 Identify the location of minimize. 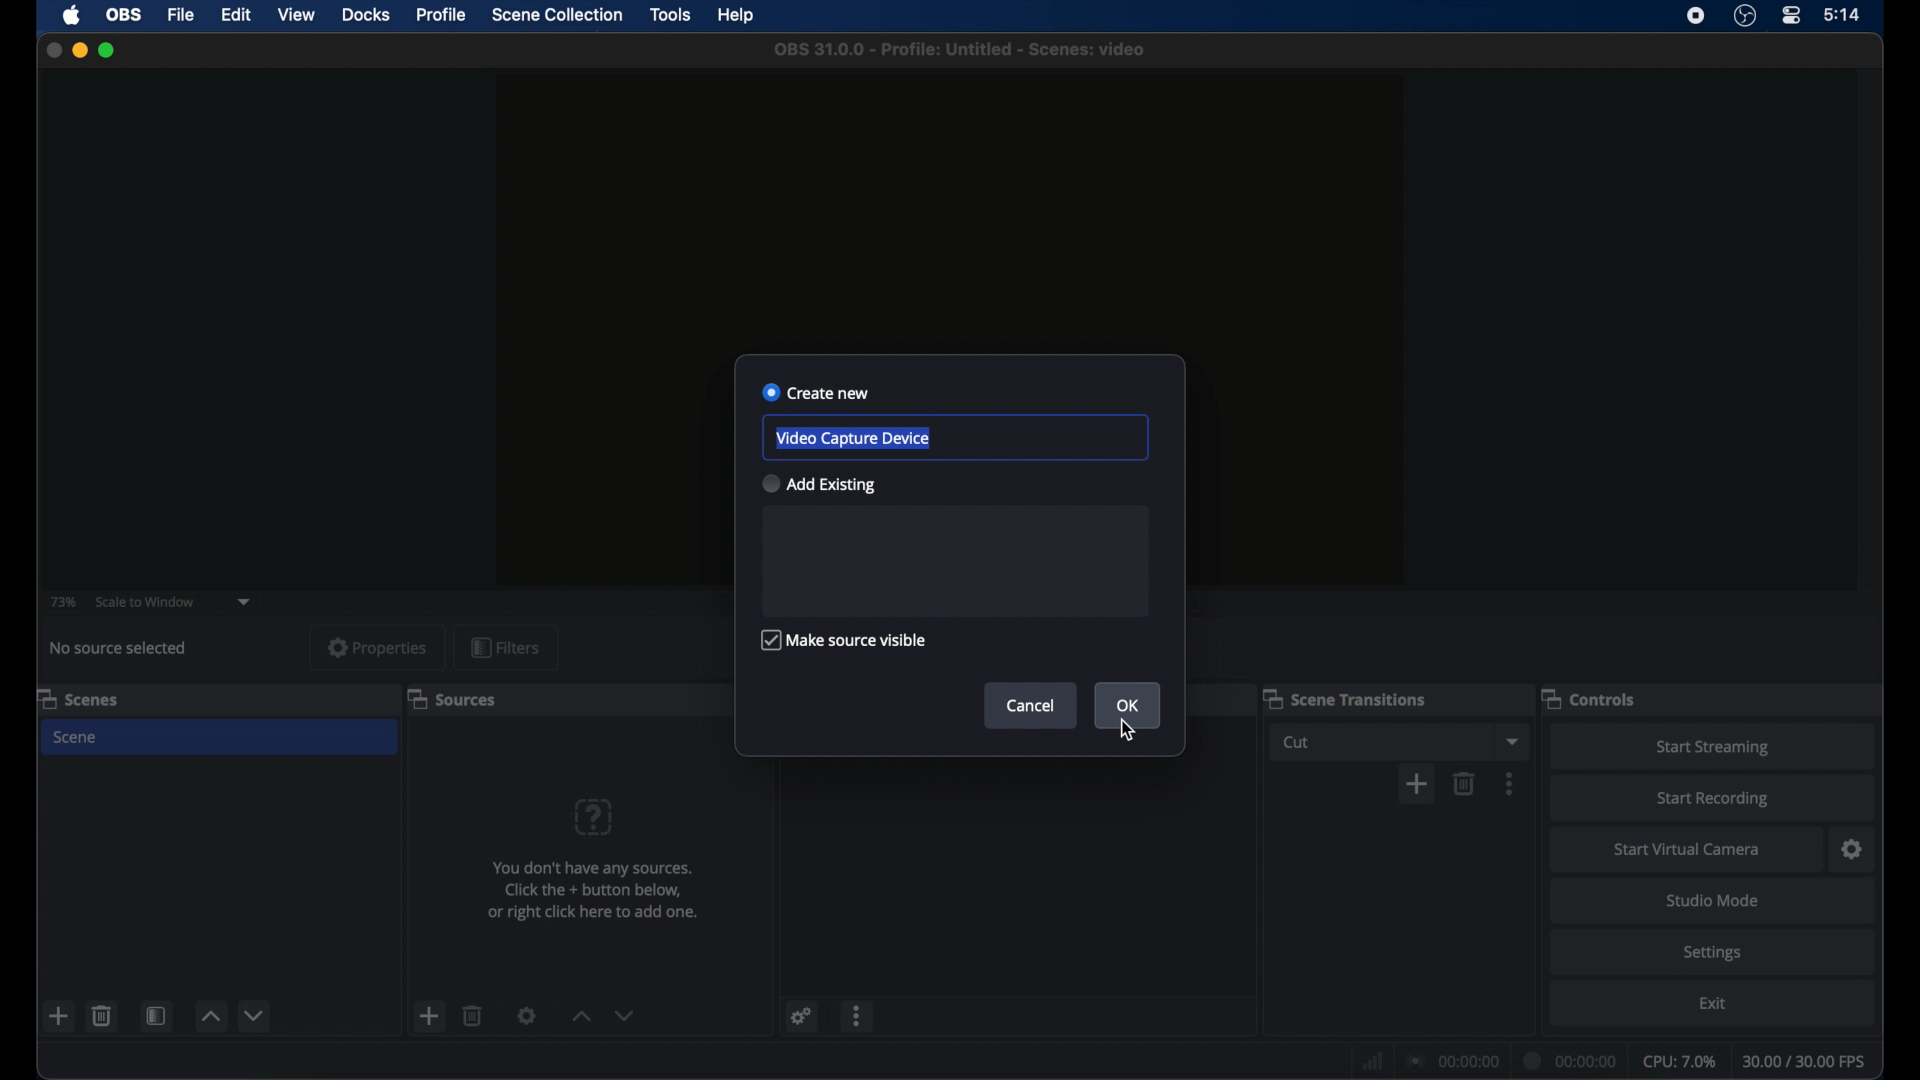
(80, 50).